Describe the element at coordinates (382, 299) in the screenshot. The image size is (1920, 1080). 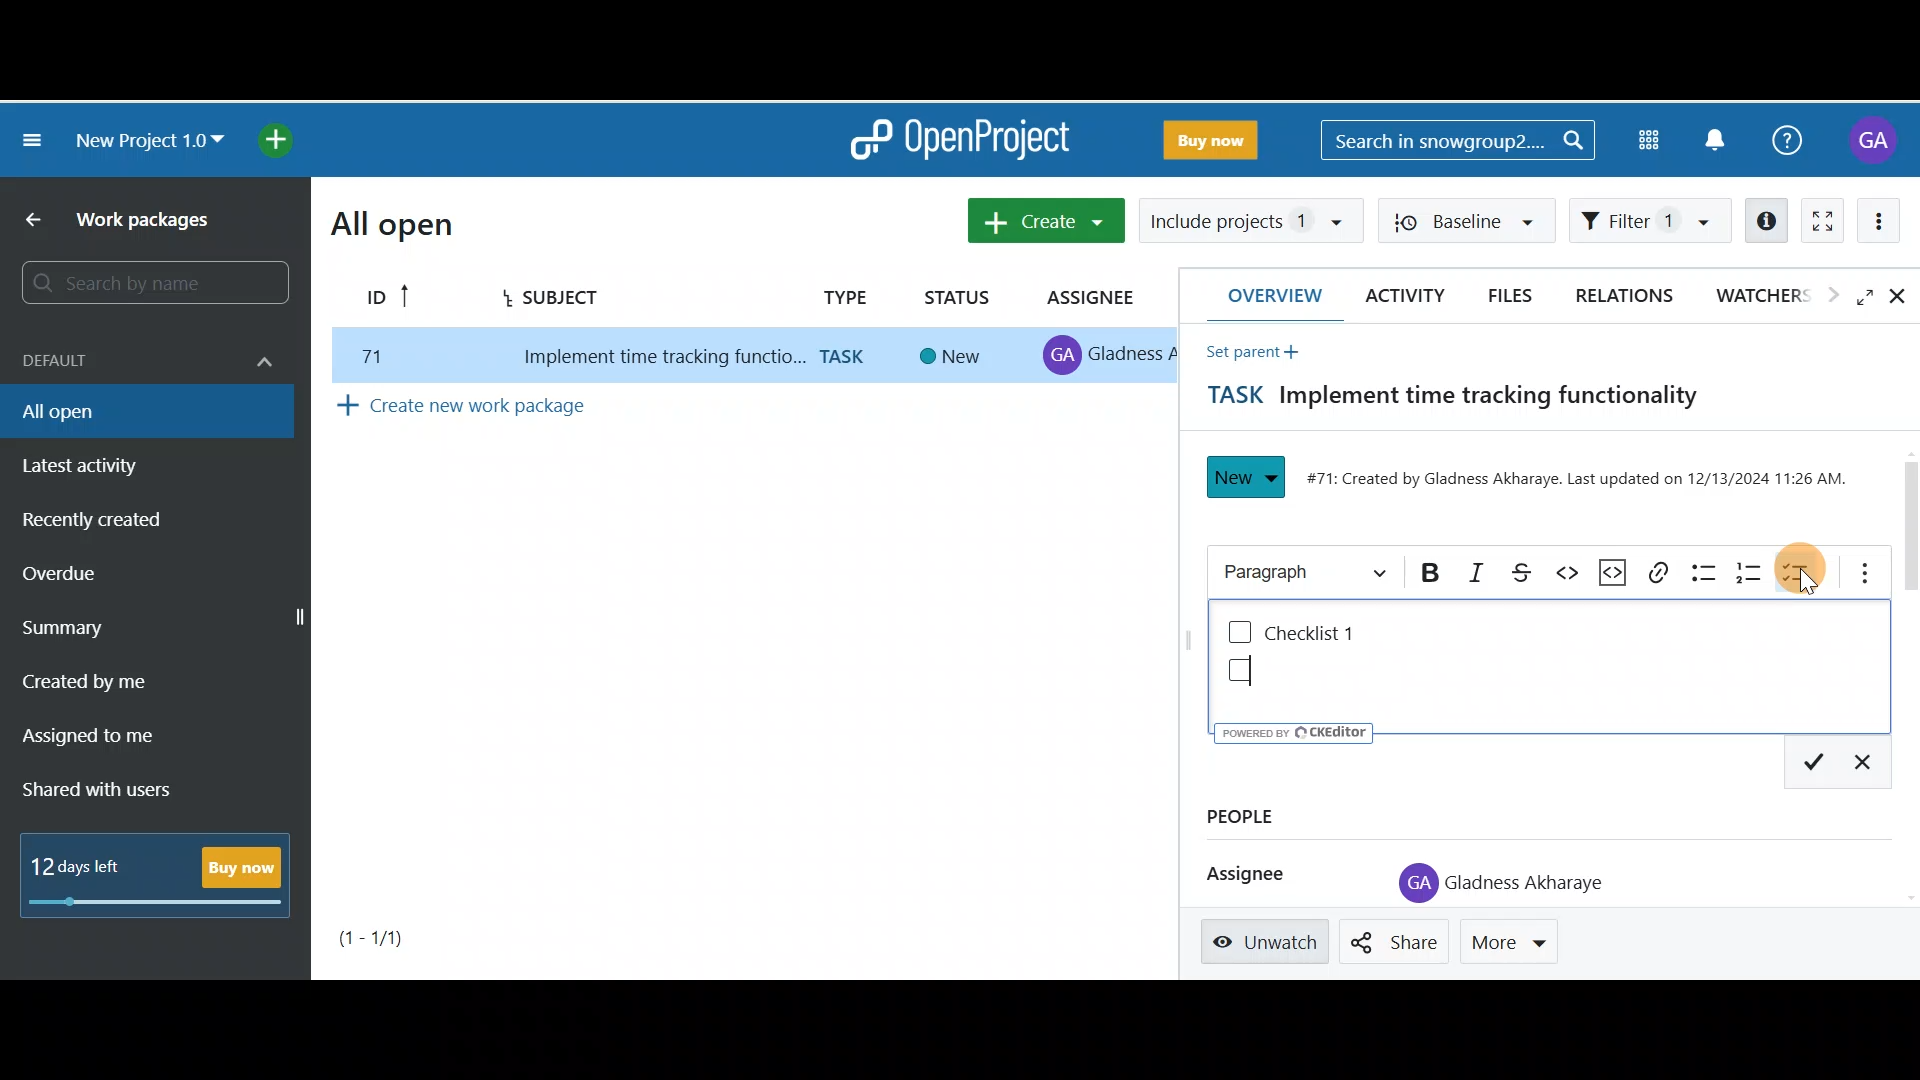
I see `ID` at that location.